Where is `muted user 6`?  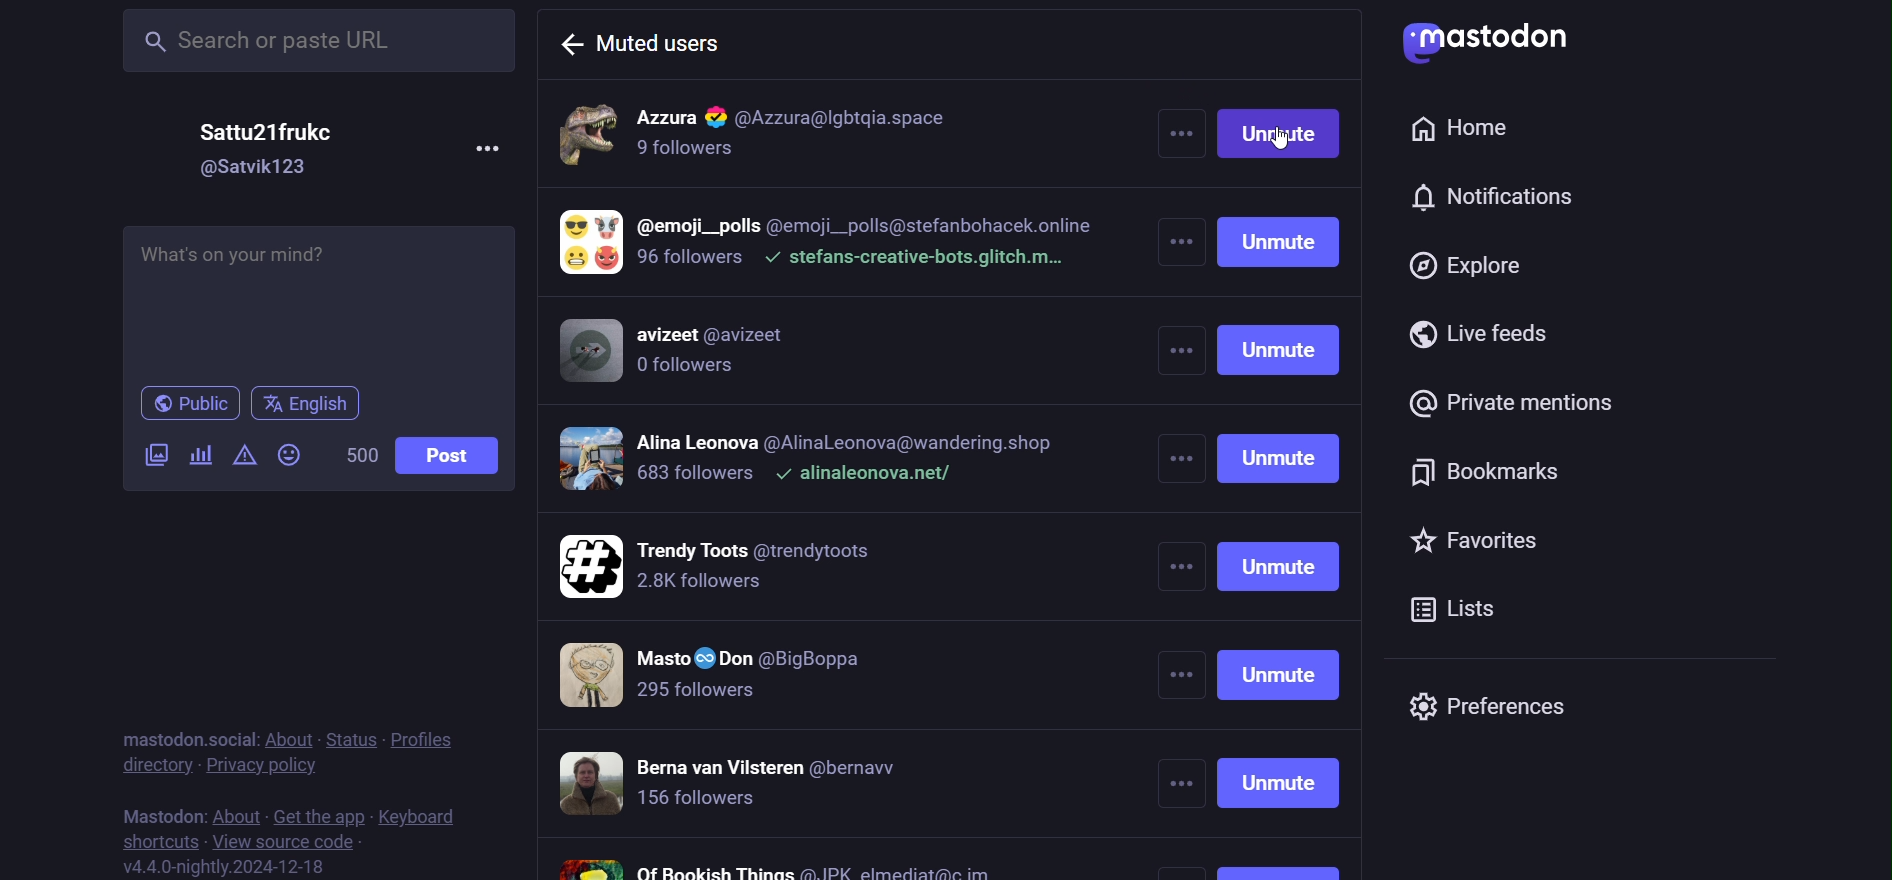 muted user 6 is located at coordinates (739, 678).